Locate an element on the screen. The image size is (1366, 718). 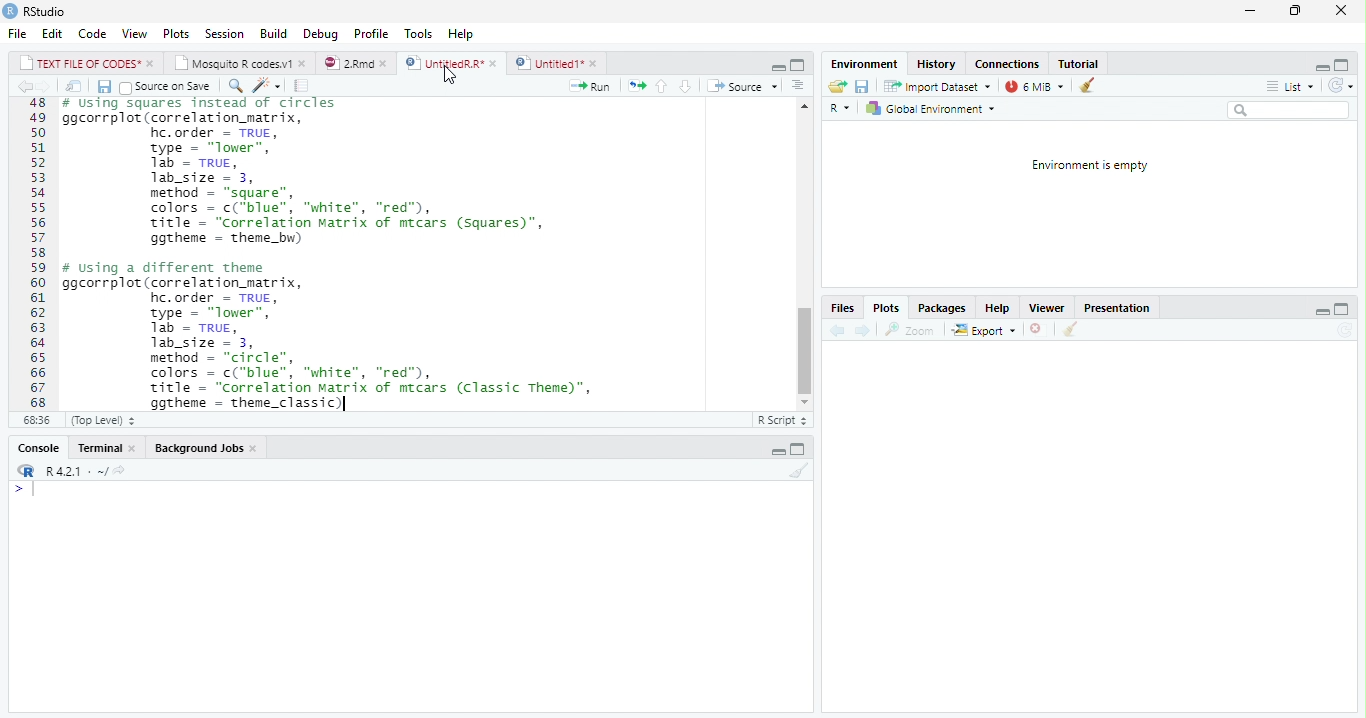
 History is located at coordinates (938, 66).